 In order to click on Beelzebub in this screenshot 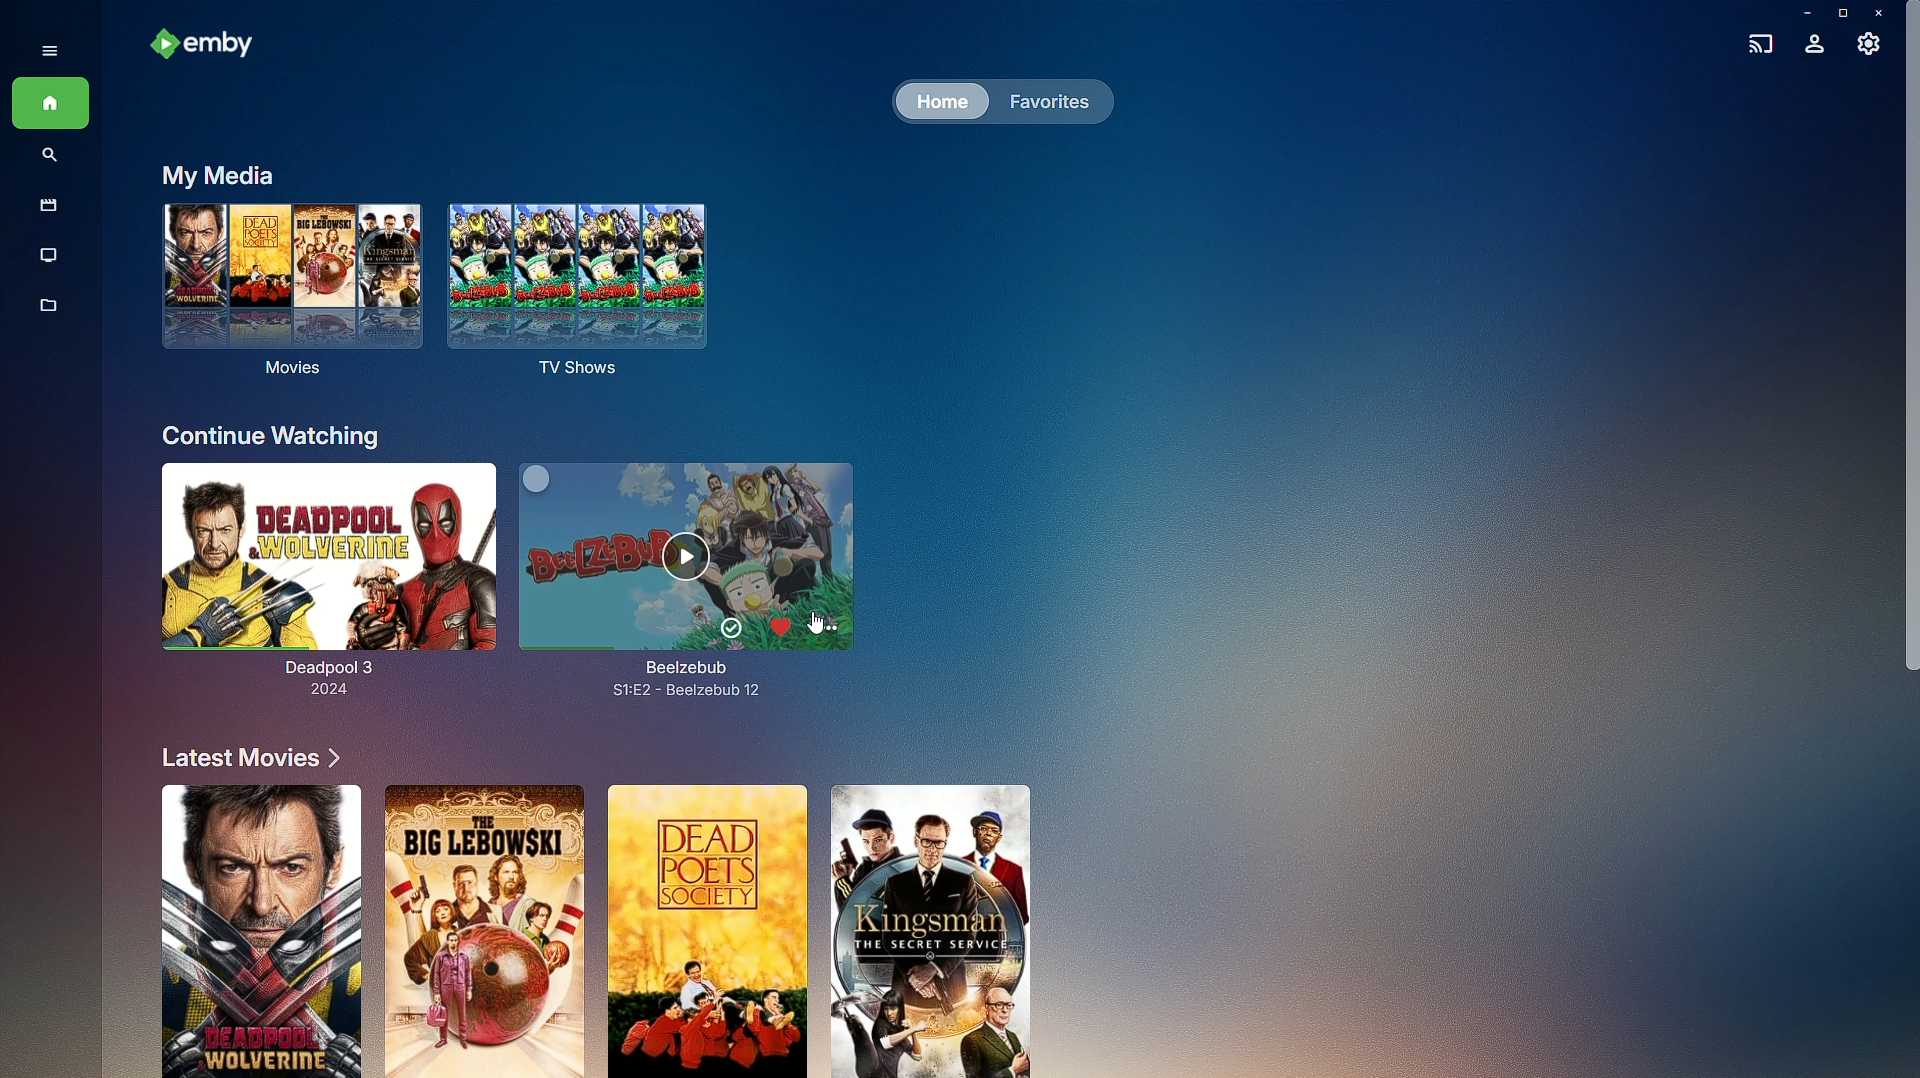, I will do `click(710, 572)`.